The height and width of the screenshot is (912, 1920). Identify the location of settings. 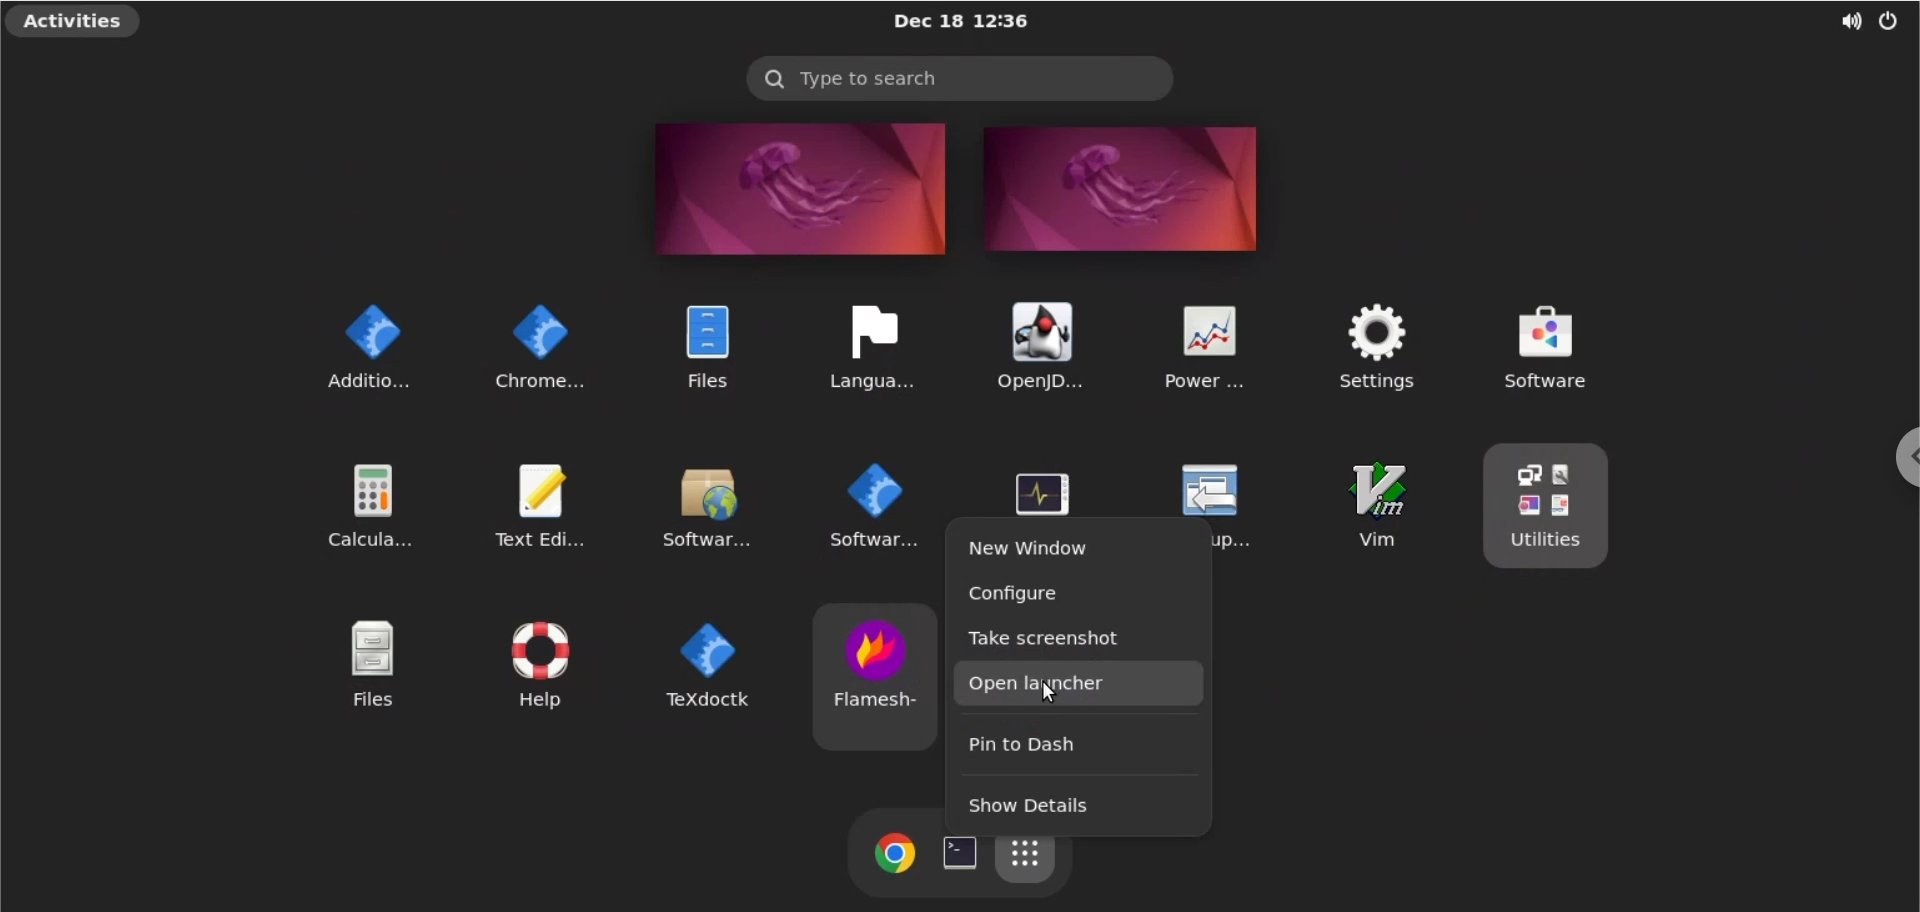
(1370, 345).